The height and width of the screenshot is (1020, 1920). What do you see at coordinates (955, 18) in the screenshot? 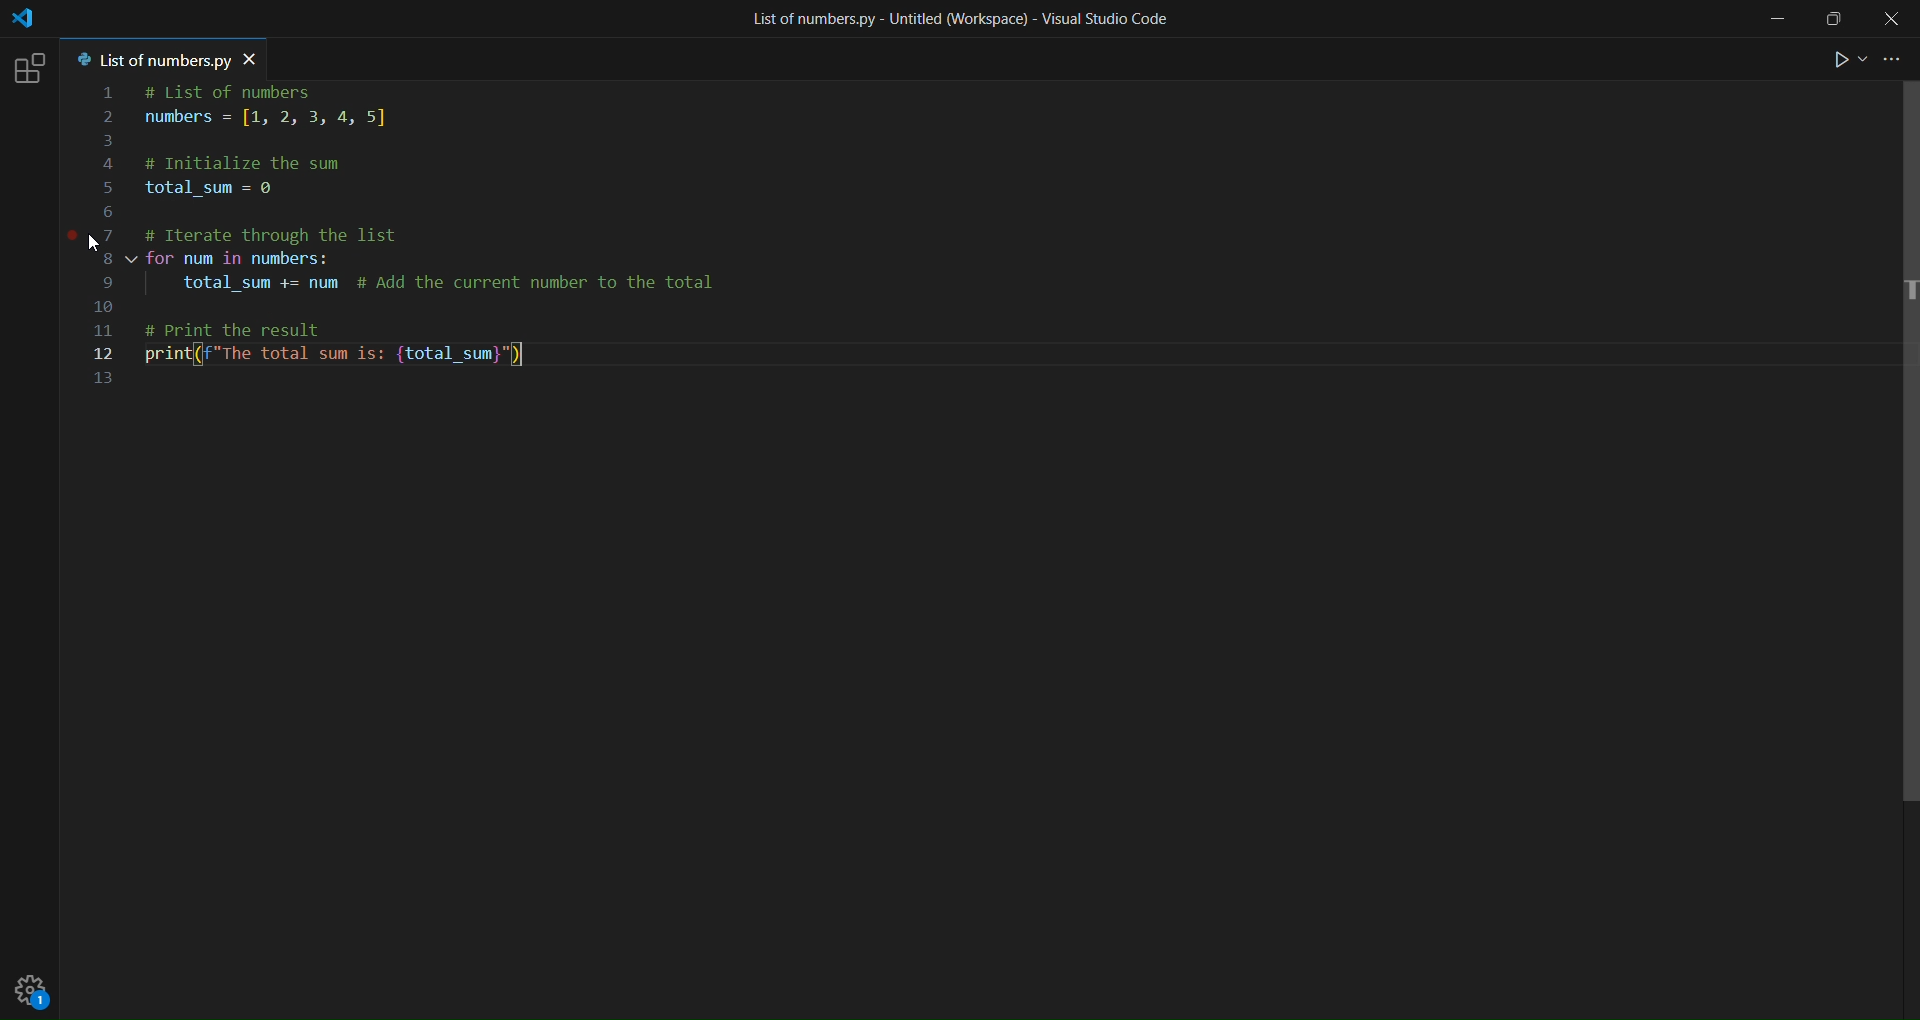
I see `title` at bounding box center [955, 18].